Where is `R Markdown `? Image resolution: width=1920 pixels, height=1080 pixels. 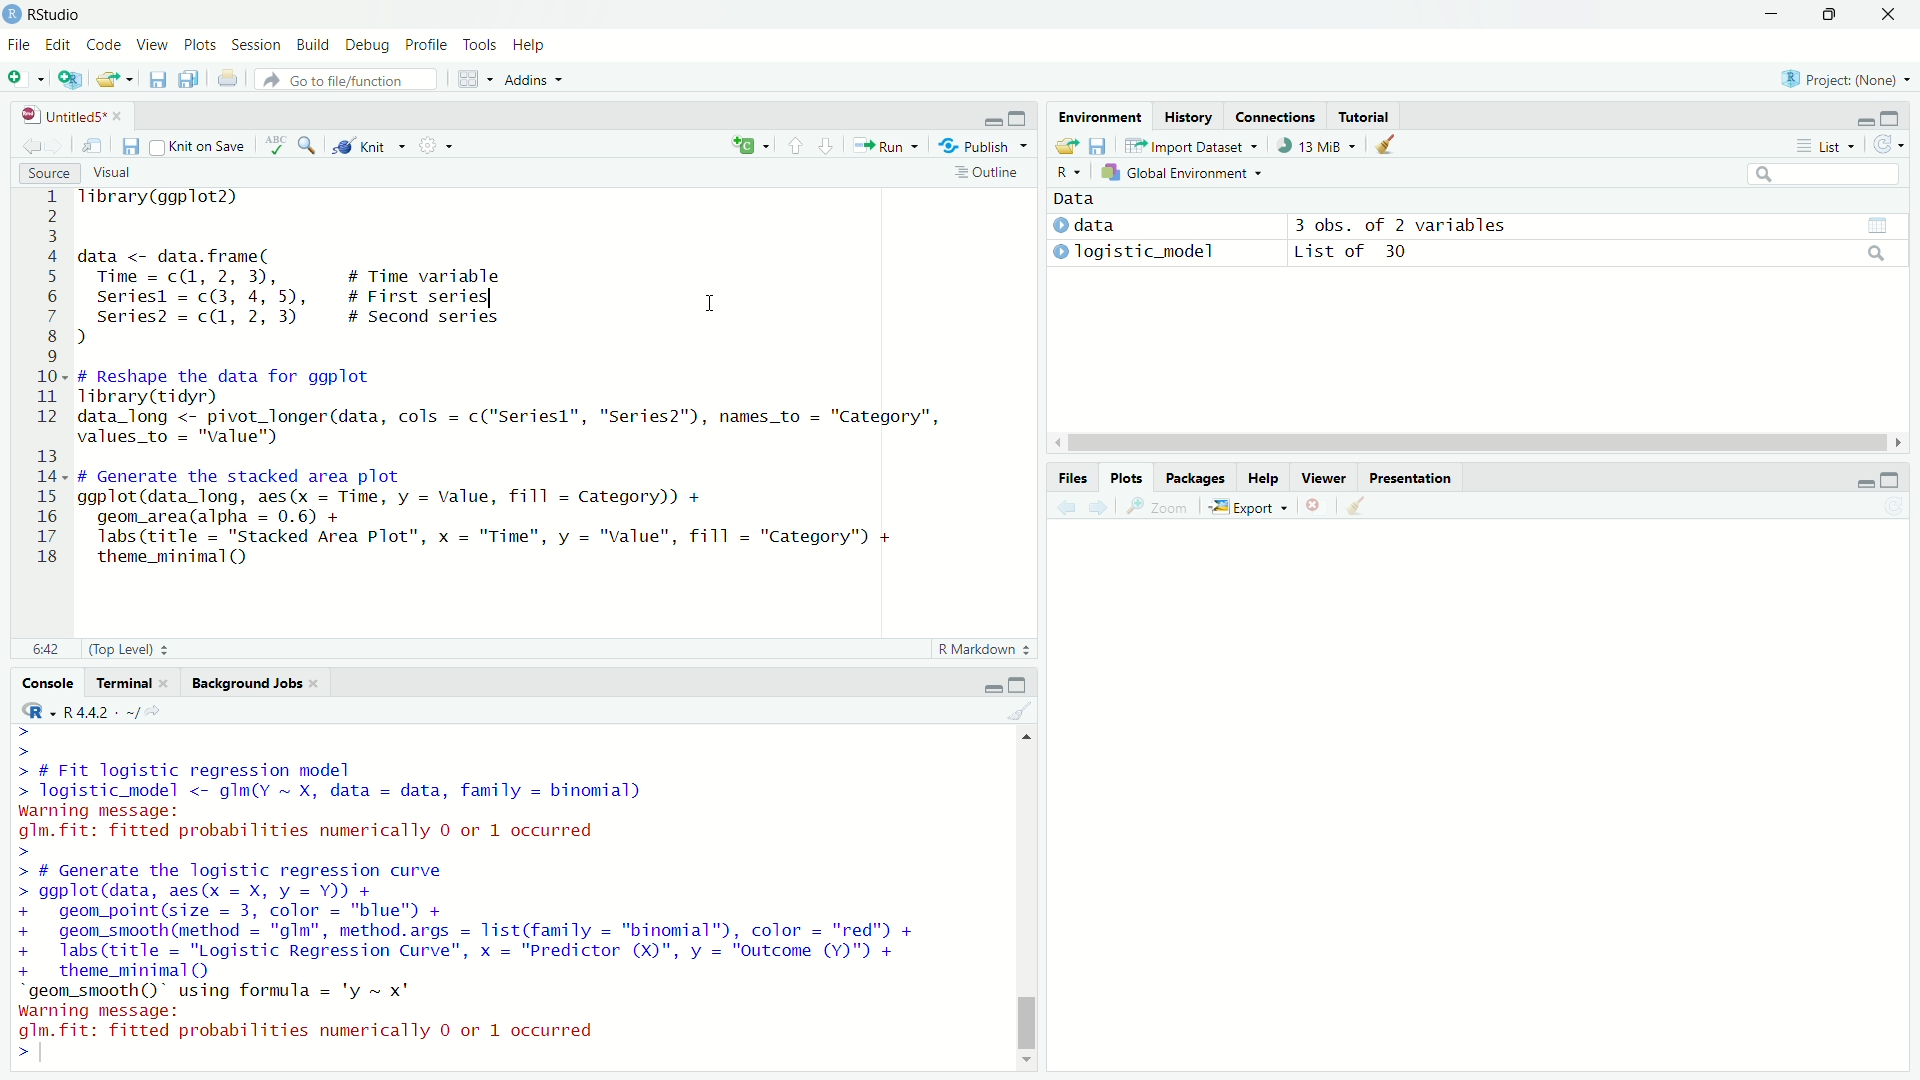
R Markdown  is located at coordinates (966, 646).